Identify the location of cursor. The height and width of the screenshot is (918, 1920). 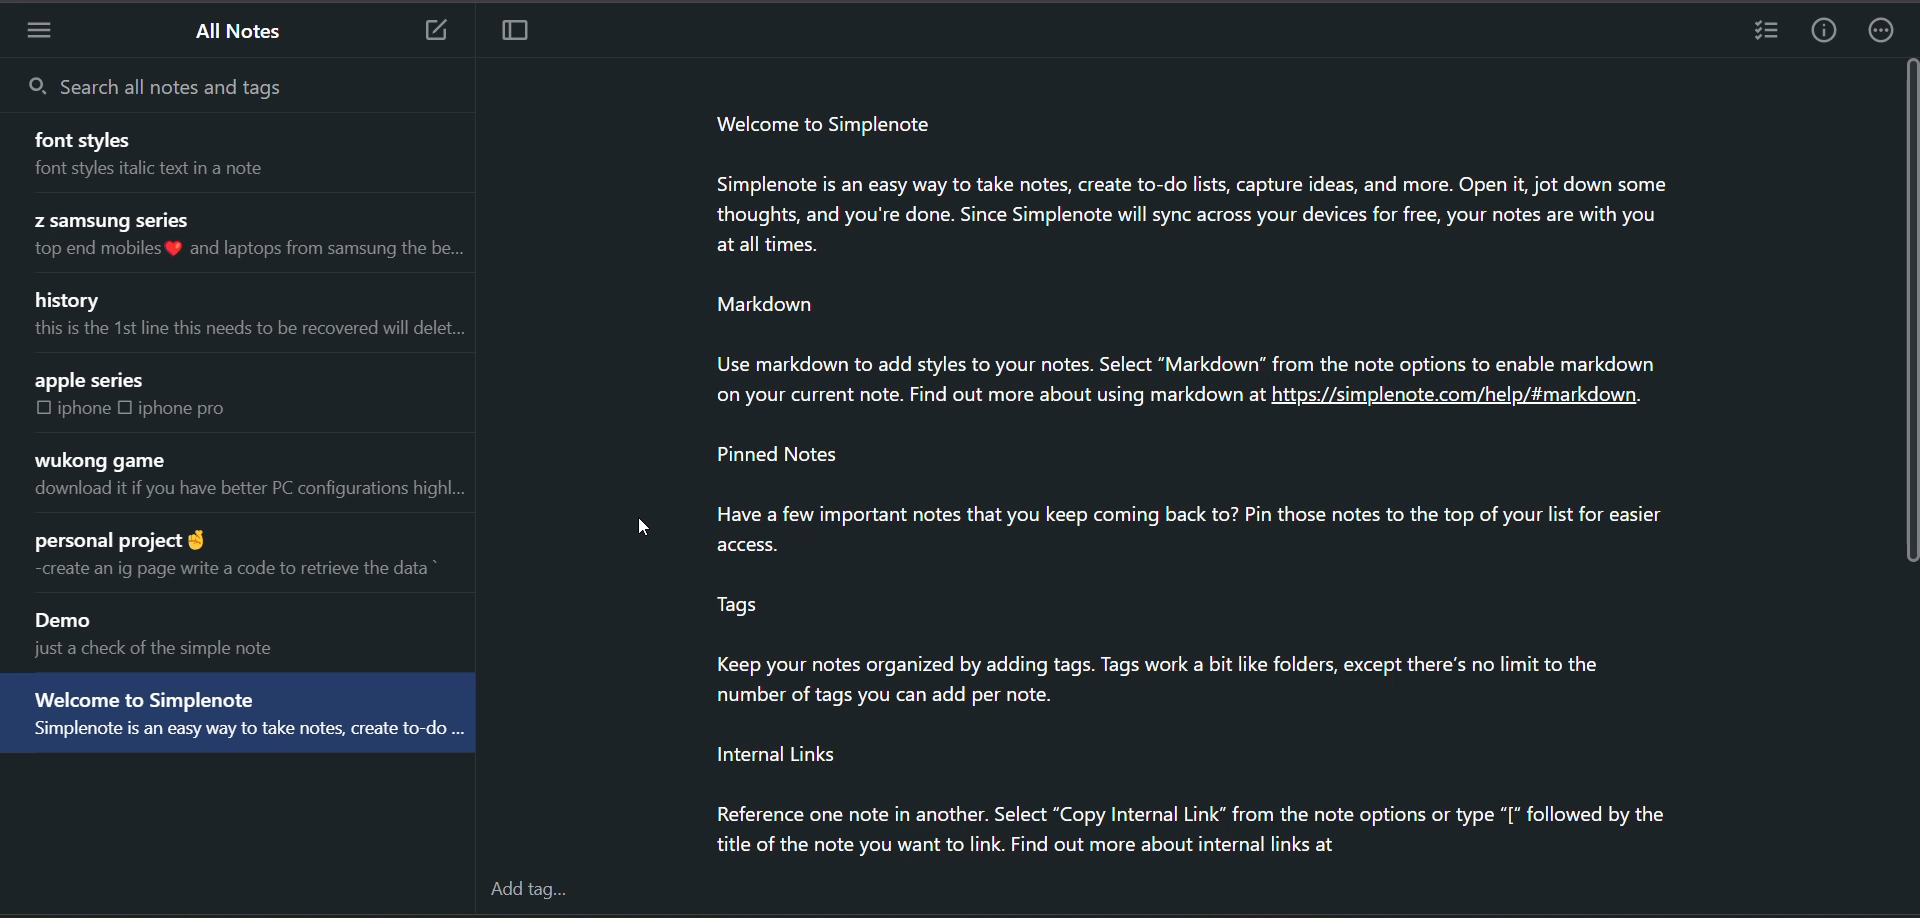
(646, 527).